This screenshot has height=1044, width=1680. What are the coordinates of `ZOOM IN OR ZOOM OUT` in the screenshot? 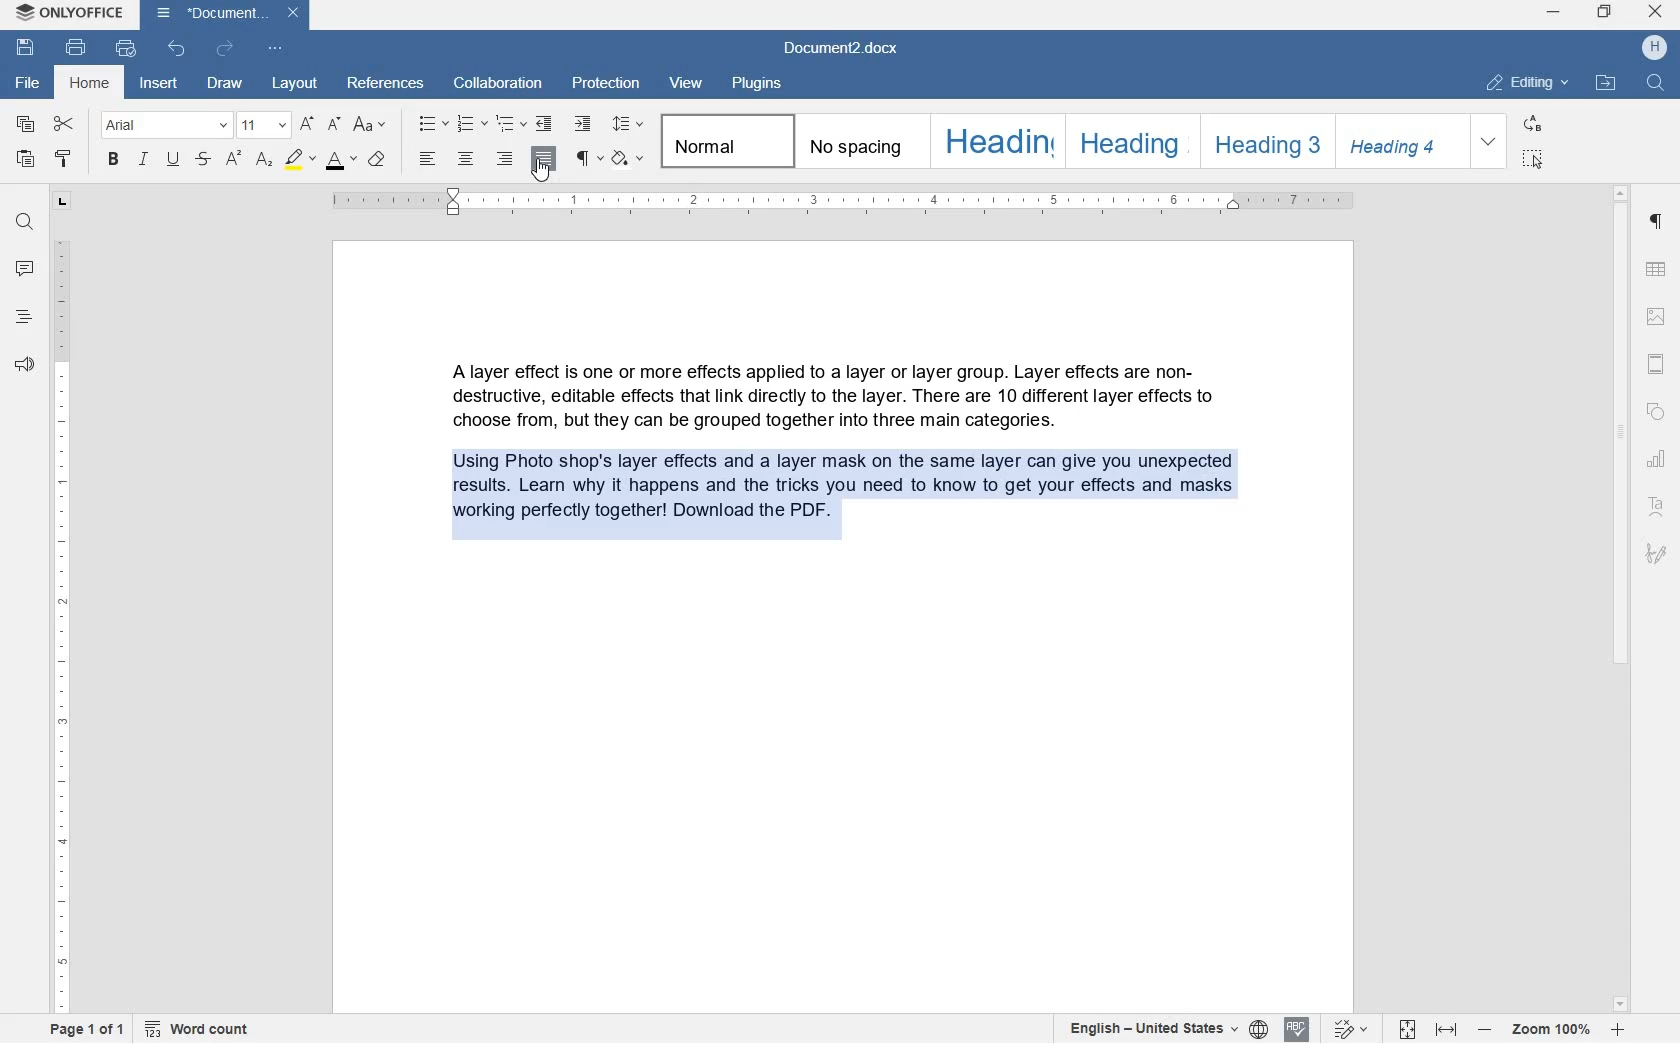 It's located at (1551, 1030).